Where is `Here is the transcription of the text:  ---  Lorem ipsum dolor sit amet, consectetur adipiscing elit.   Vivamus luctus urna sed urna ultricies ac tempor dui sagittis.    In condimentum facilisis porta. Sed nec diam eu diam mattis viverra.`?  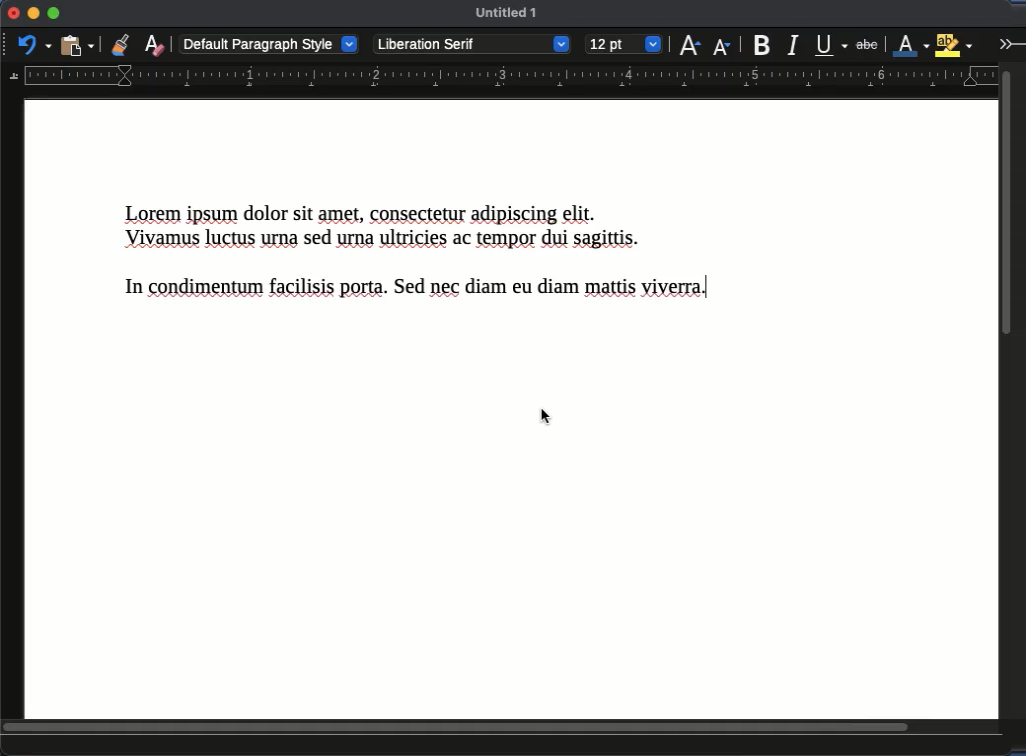 Here is the transcription of the text:  ---  Lorem ipsum dolor sit amet, consectetur adipiscing elit.   Vivamus luctus urna sed urna ultricies ac tempor dui sagittis.    In condimentum facilisis porta. Sed nec diam eu diam mattis viverra. is located at coordinates (431, 259).